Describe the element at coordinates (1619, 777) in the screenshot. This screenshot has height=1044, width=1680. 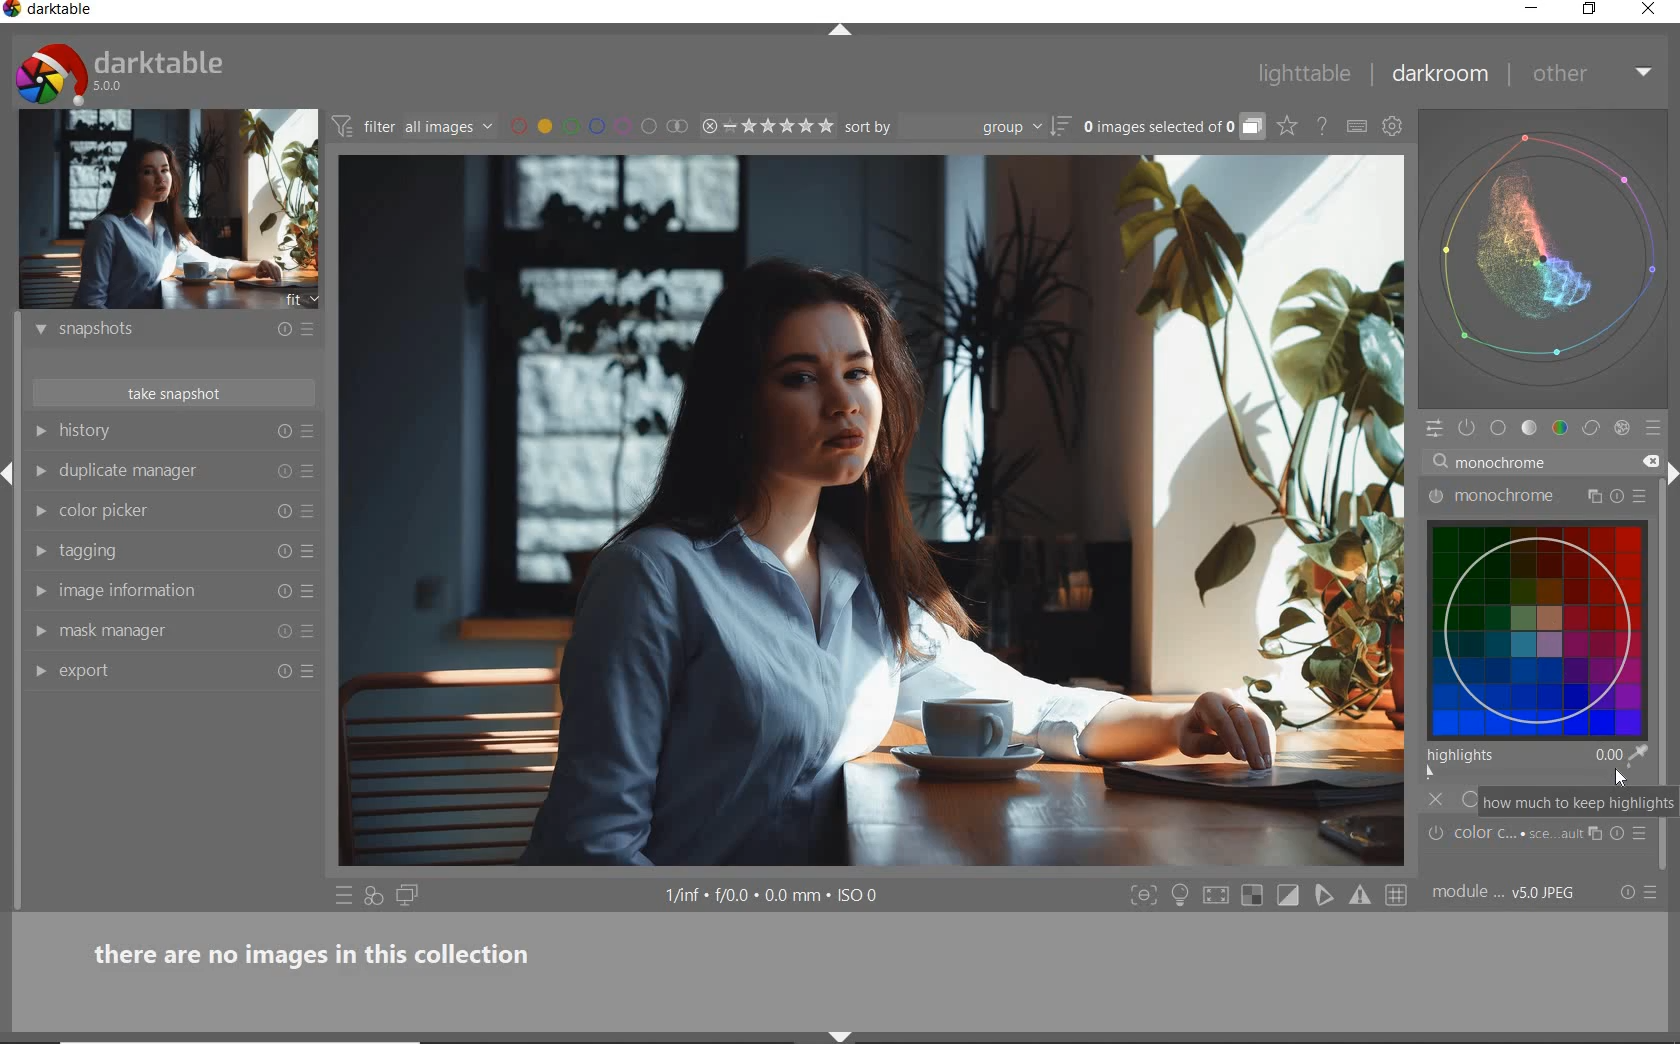
I see `Cursor` at that location.